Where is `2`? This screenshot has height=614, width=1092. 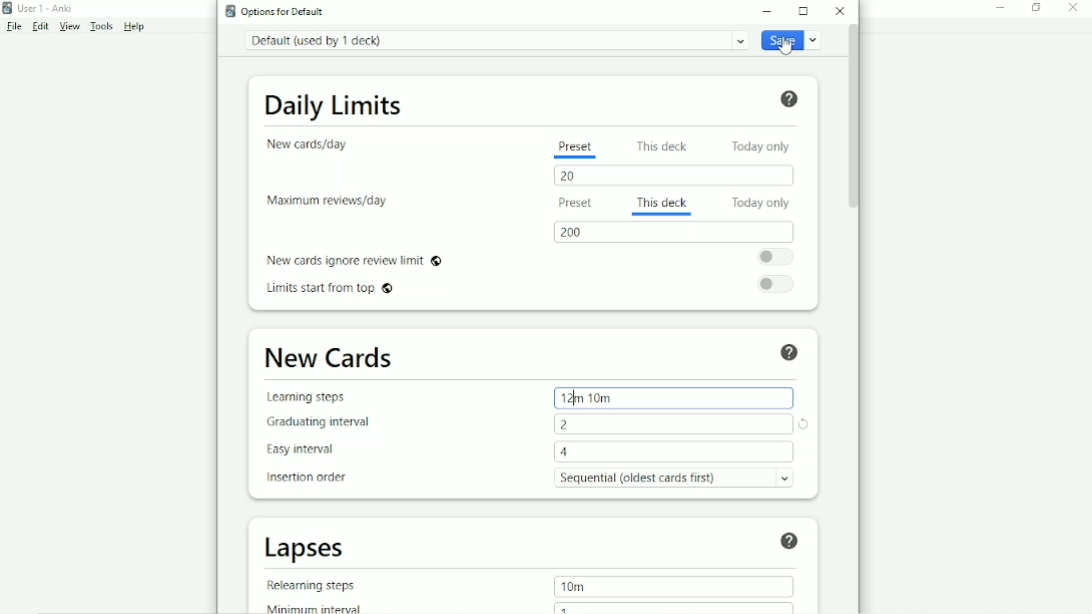 2 is located at coordinates (569, 425).